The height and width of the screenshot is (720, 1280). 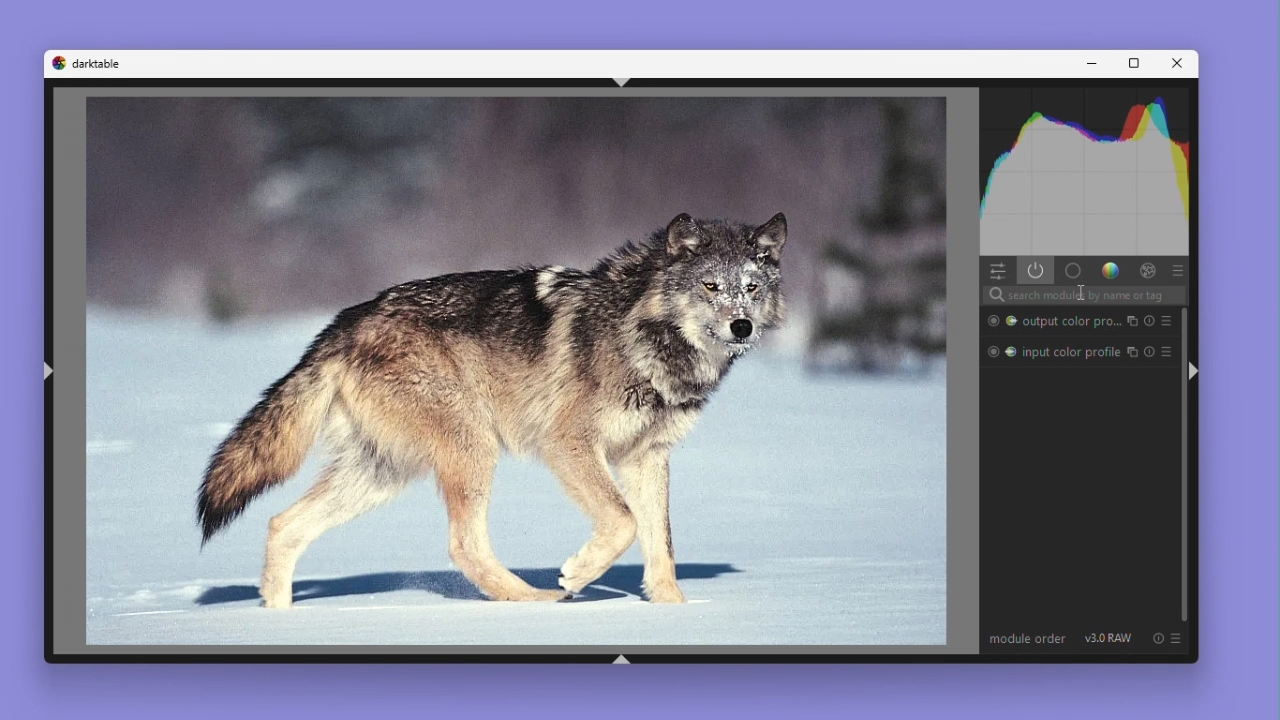 I want to click on Quick access, so click(x=993, y=269).